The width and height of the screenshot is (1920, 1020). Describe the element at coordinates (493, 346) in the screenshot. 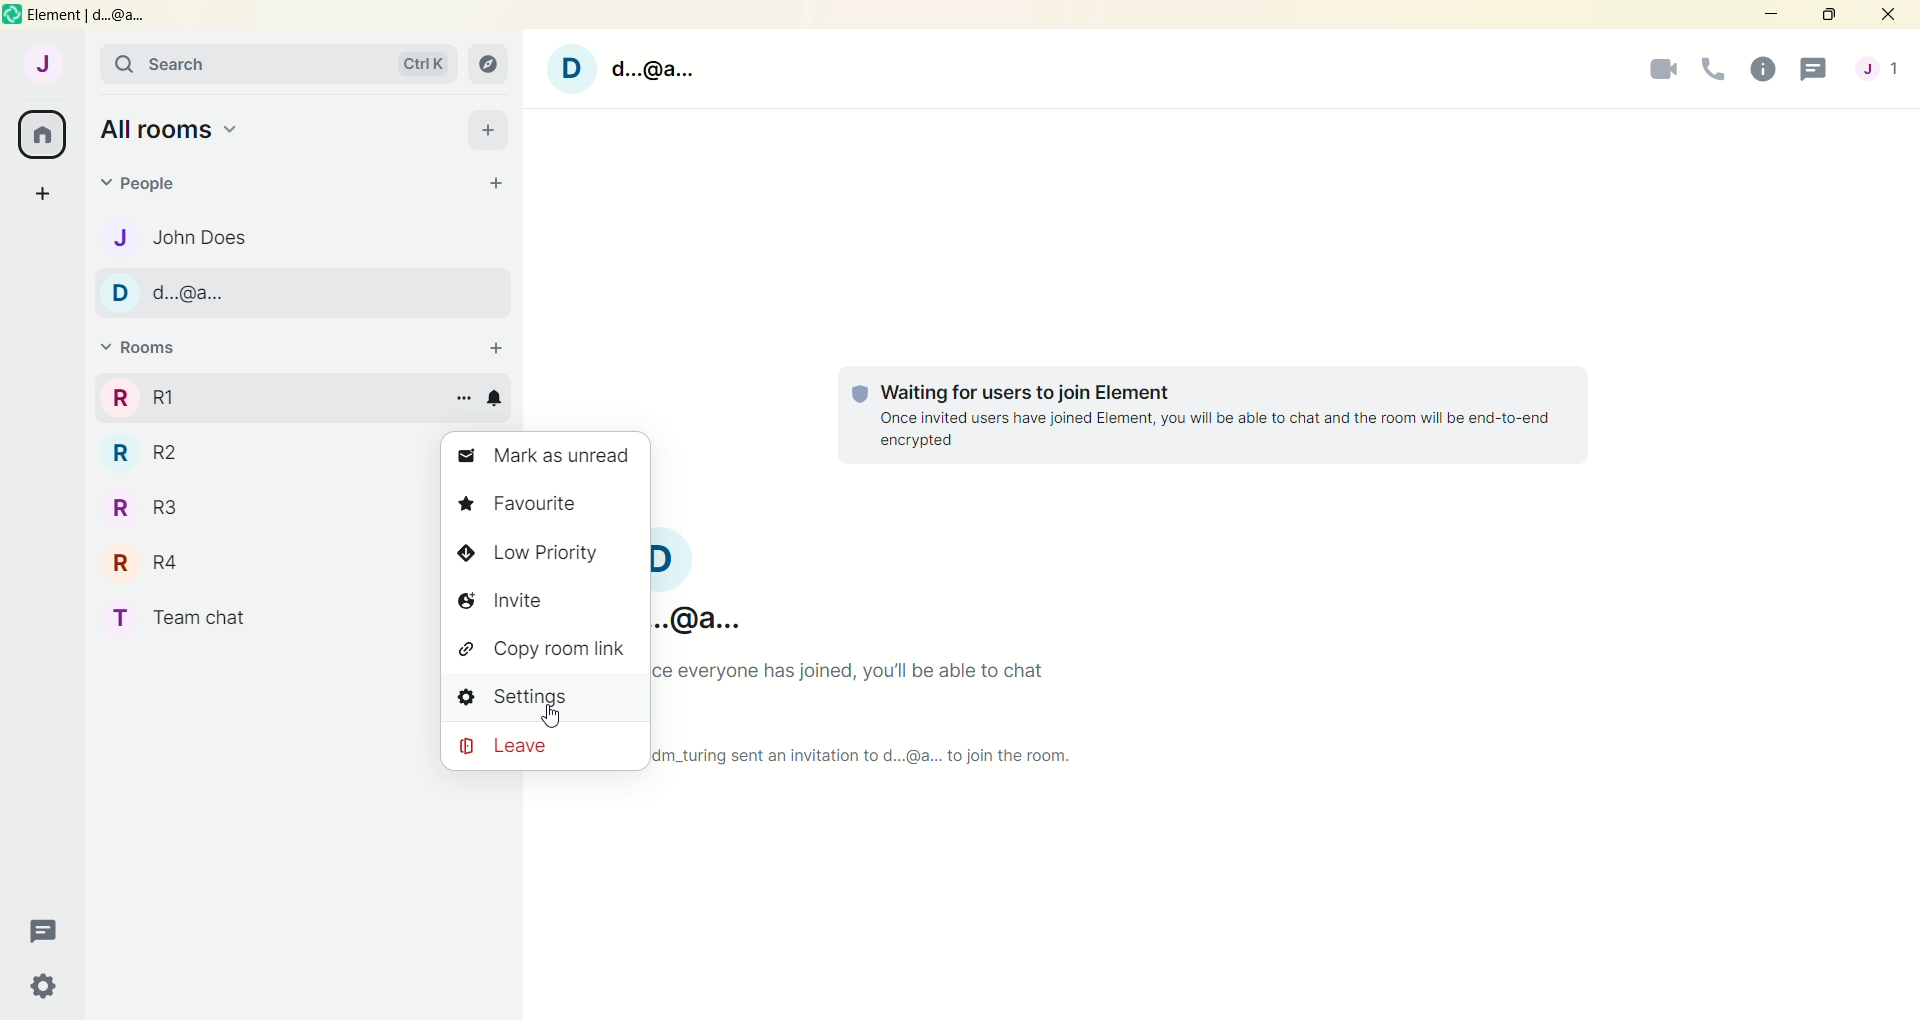

I see `add` at that location.